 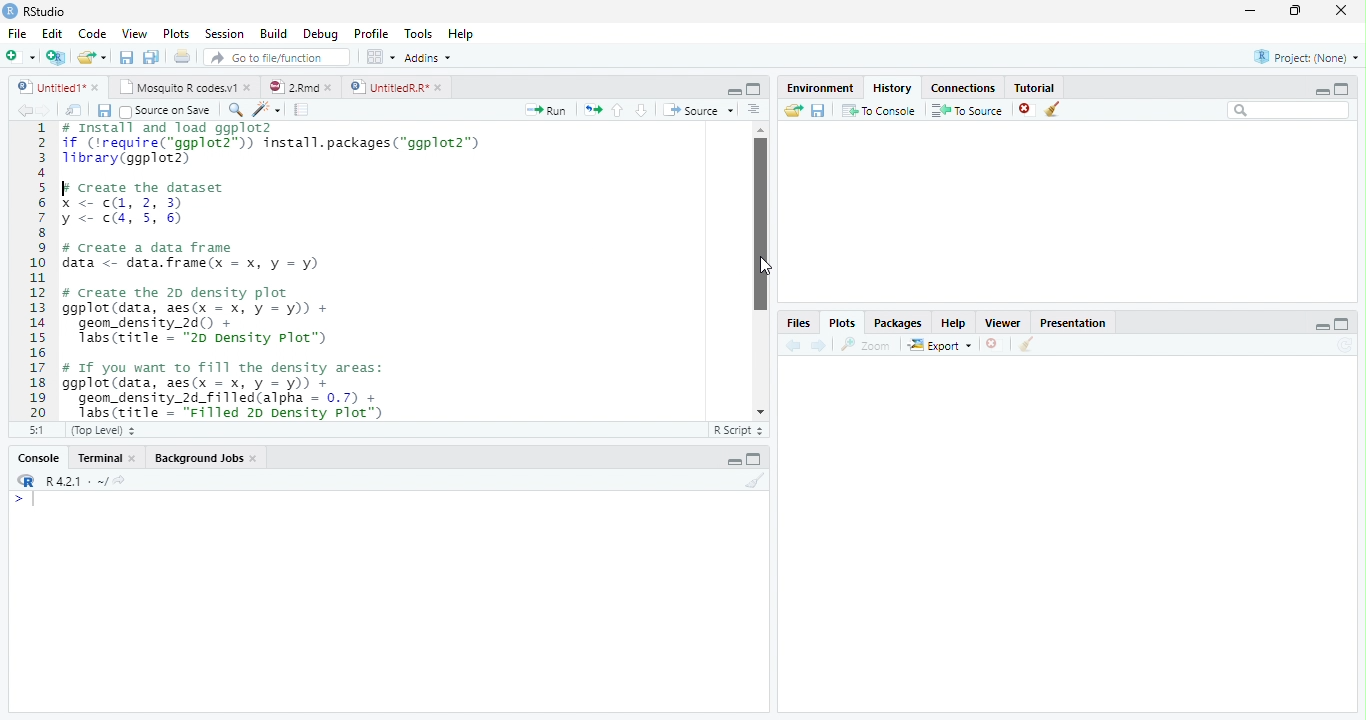 What do you see at coordinates (739, 431) in the screenshot?
I see `R Script` at bounding box center [739, 431].